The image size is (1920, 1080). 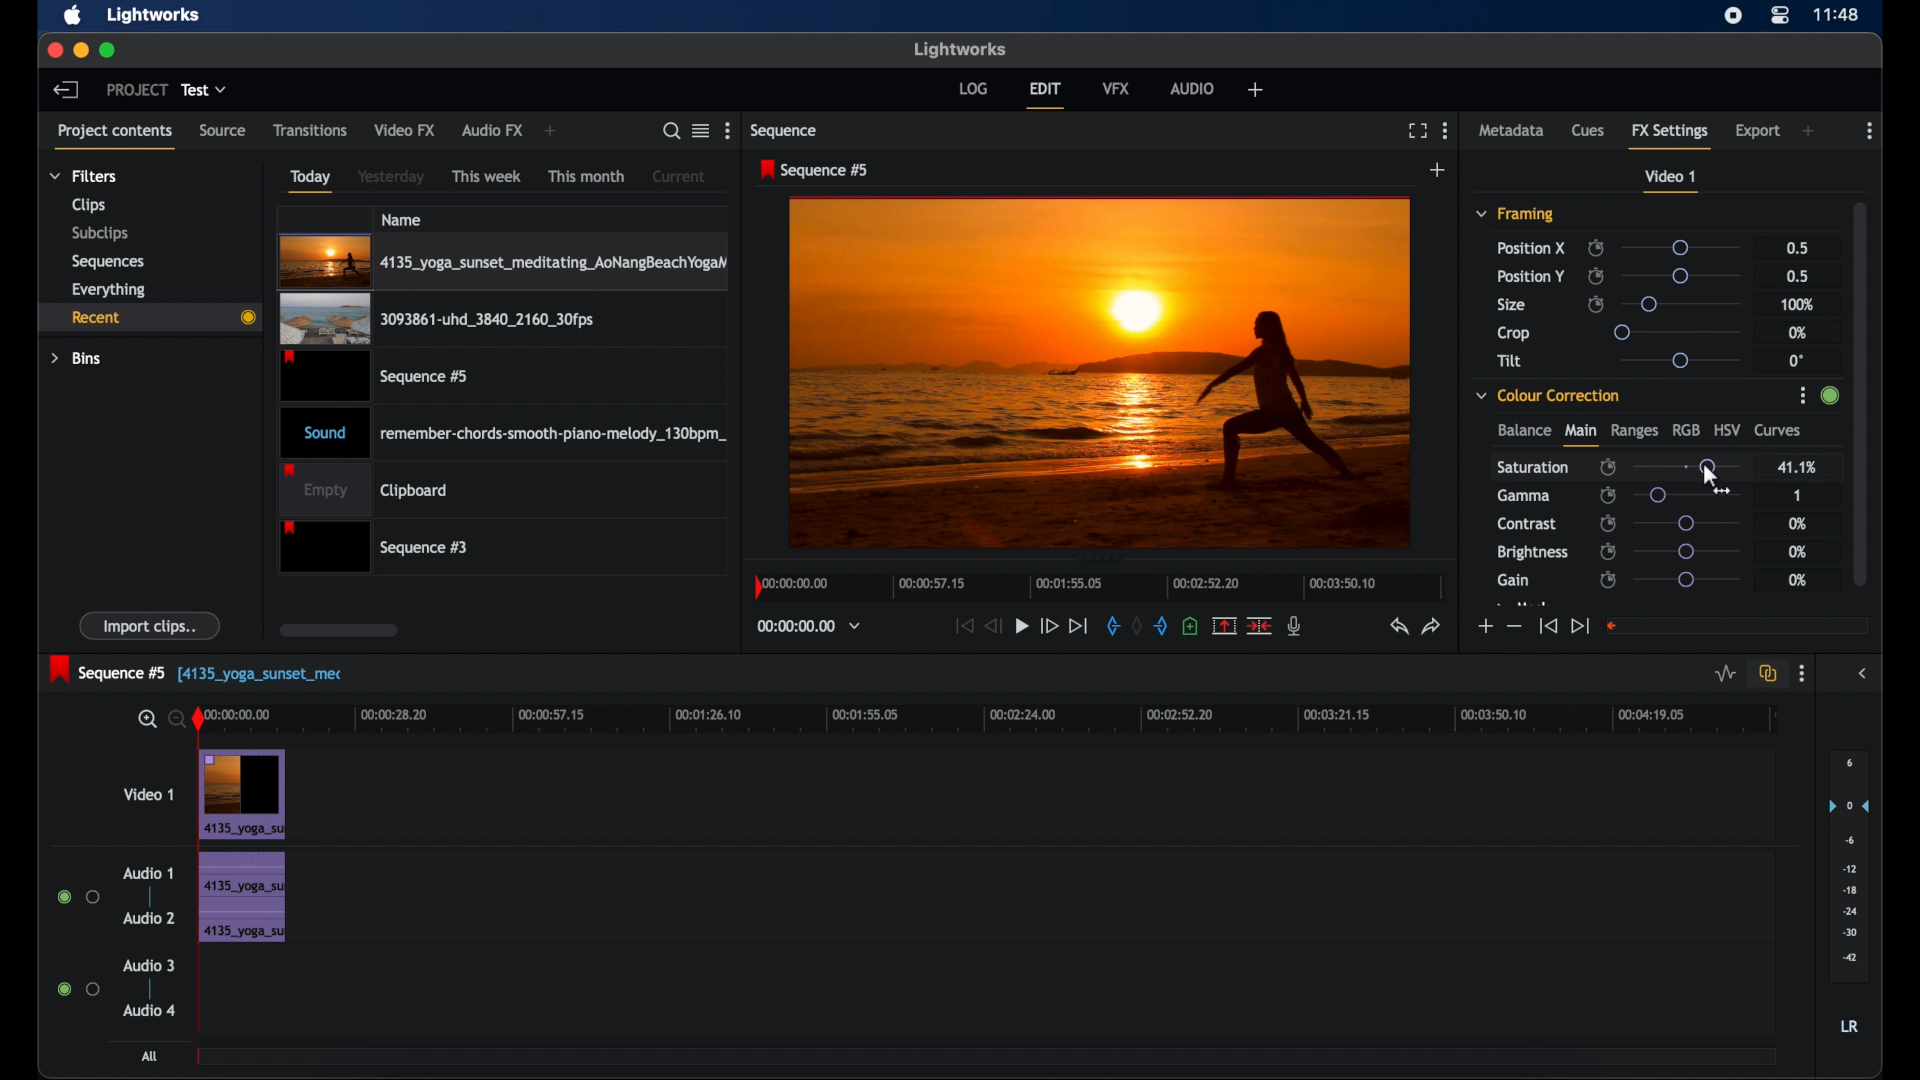 What do you see at coordinates (377, 376) in the screenshot?
I see `video clip` at bounding box center [377, 376].